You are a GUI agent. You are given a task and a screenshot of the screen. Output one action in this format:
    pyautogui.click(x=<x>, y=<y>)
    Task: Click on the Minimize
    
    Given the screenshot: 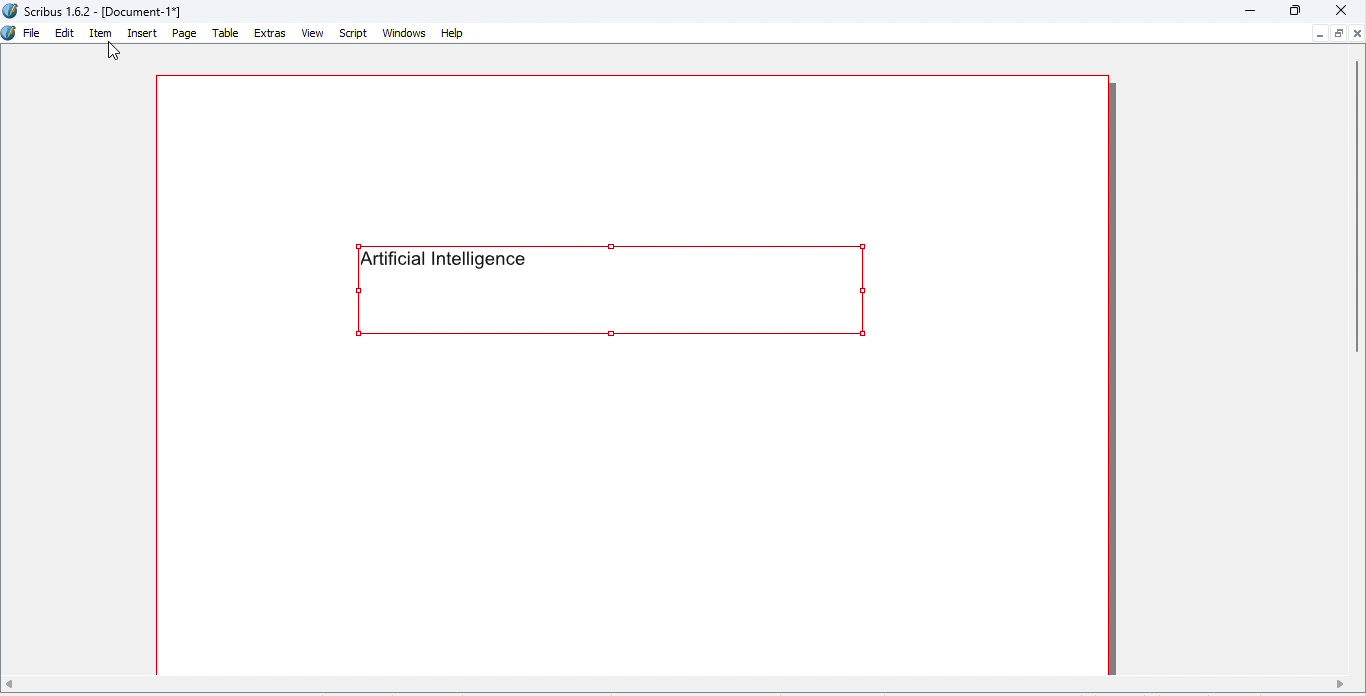 What is the action you would take?
    pyautogui.click(x=1317, y=36)
    